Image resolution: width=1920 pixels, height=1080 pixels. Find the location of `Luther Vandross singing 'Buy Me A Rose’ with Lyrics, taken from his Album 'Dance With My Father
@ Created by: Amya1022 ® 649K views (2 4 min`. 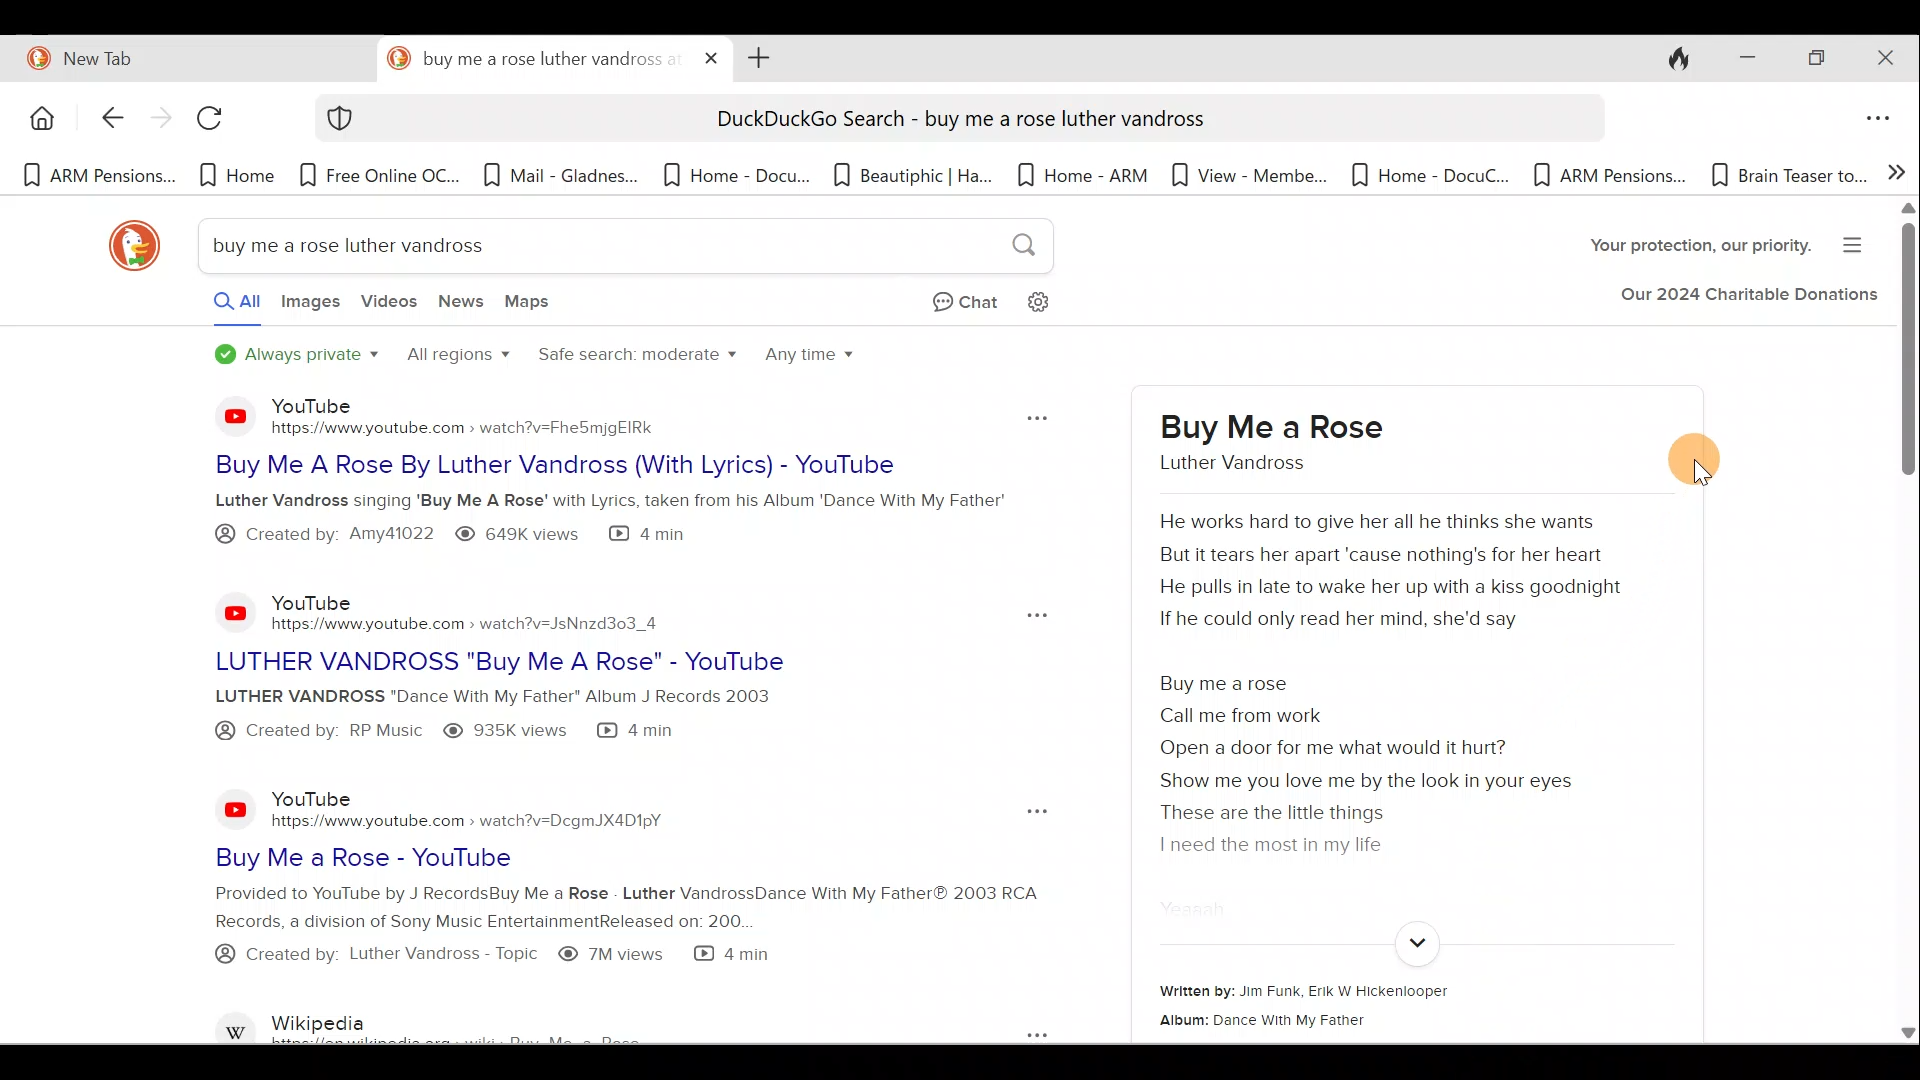

Luther Vandross singing 'Buy Me A Rose’ with Lyrics, taken from his Album 'Dance With My Father
@ Created by: Amya1022 ® 649K views (2 4 min is located at coordinates (614, 520).